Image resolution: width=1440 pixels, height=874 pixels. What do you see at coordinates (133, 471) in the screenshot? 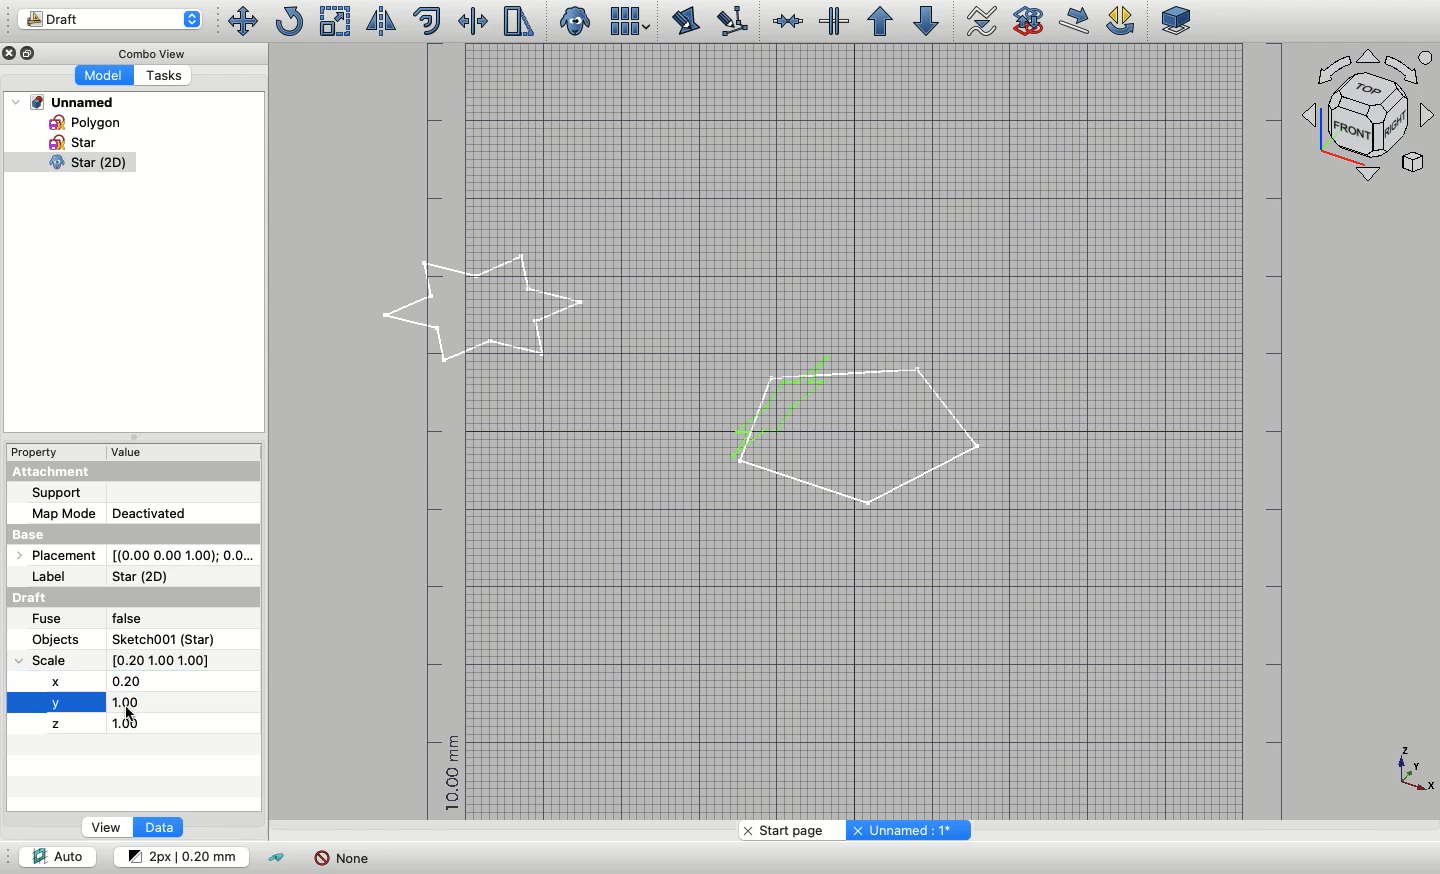
I see `Attachment` at bounding box center [133, 471].